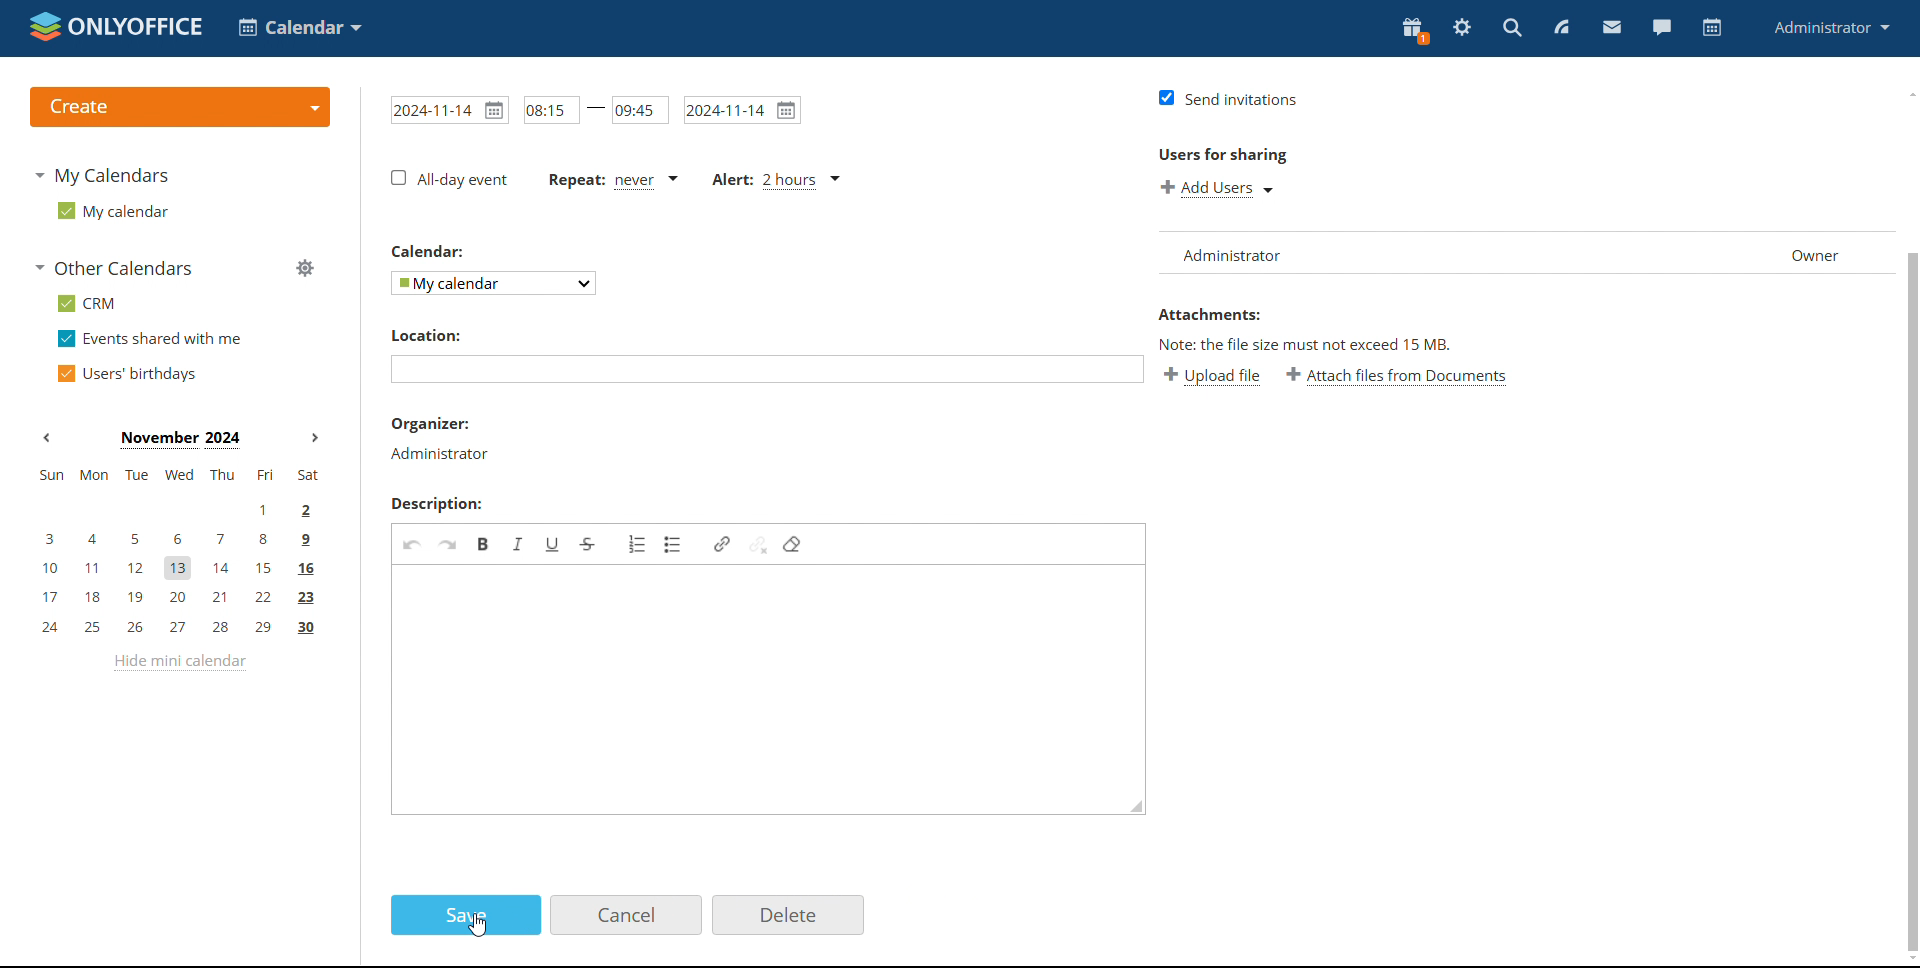  Describe the element at coordinates (1217, 189) in the screenshot. I see `add users` at that location.